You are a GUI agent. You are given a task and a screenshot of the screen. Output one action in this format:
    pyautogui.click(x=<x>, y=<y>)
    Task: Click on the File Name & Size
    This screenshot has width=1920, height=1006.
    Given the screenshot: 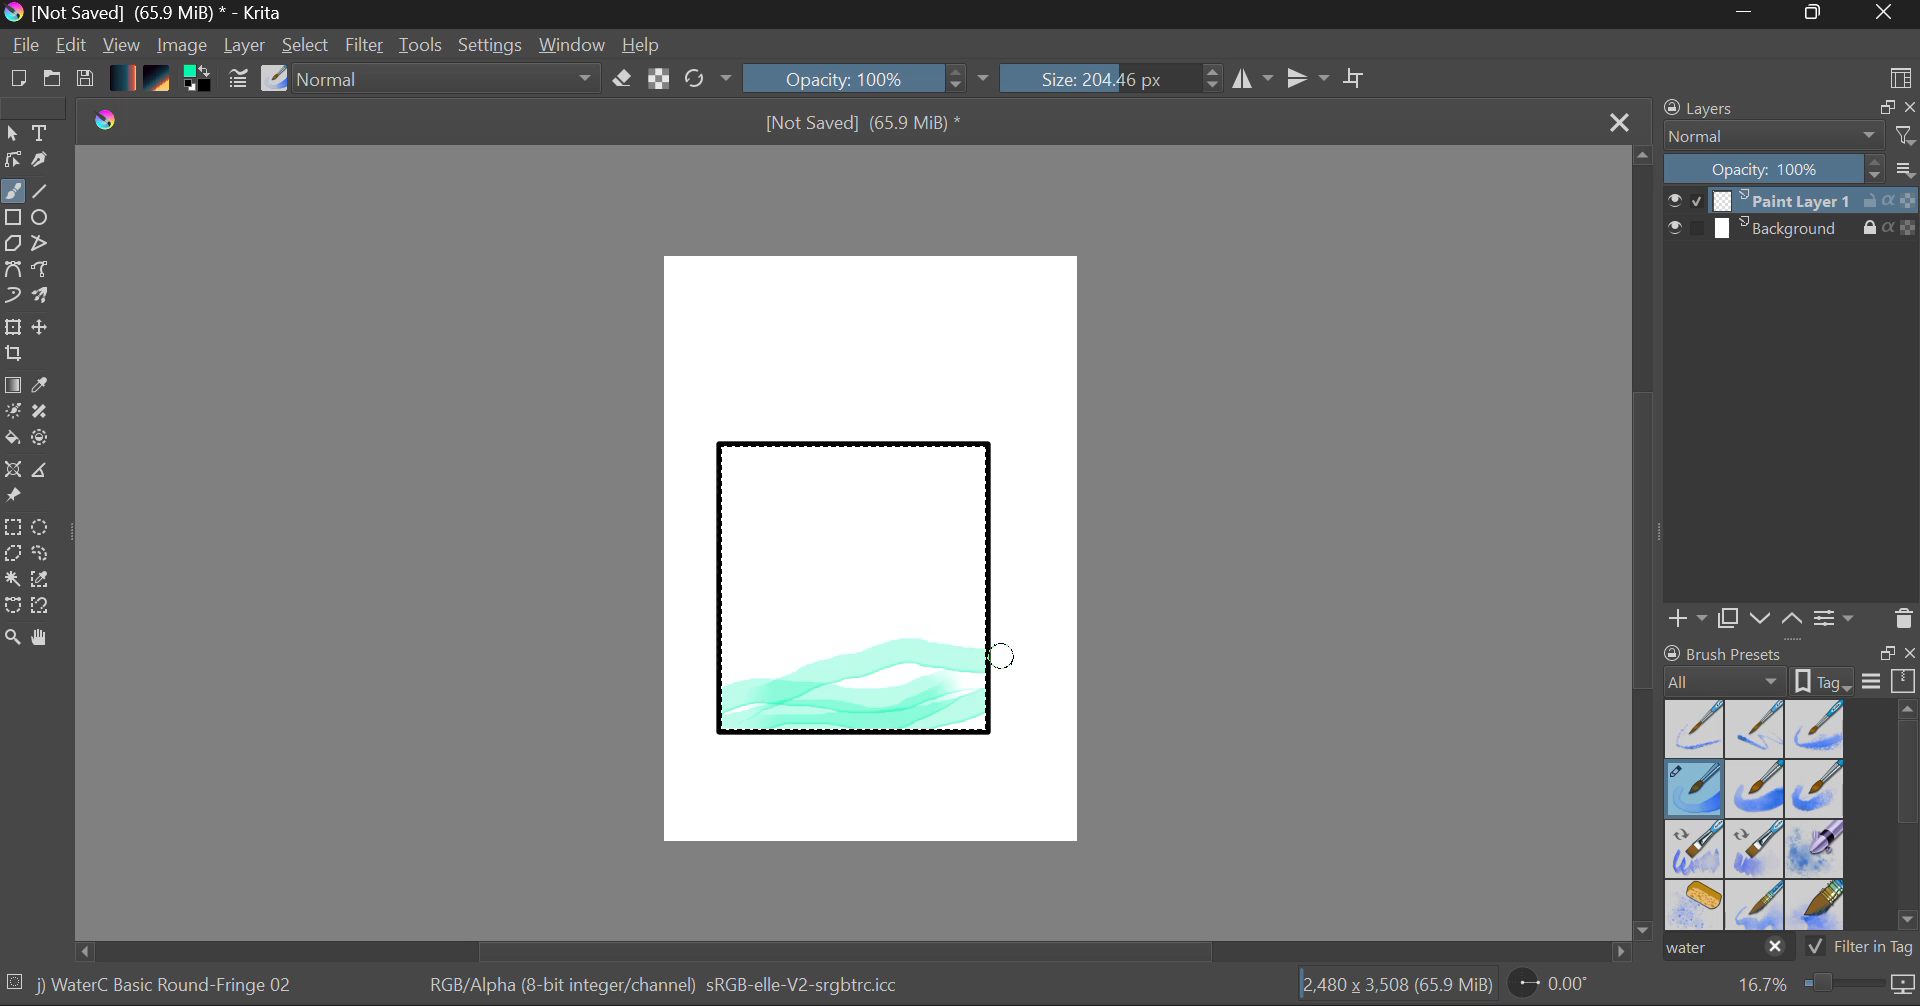 What is the action you would take?
    pyautogui.click(x=864, y=125)
    